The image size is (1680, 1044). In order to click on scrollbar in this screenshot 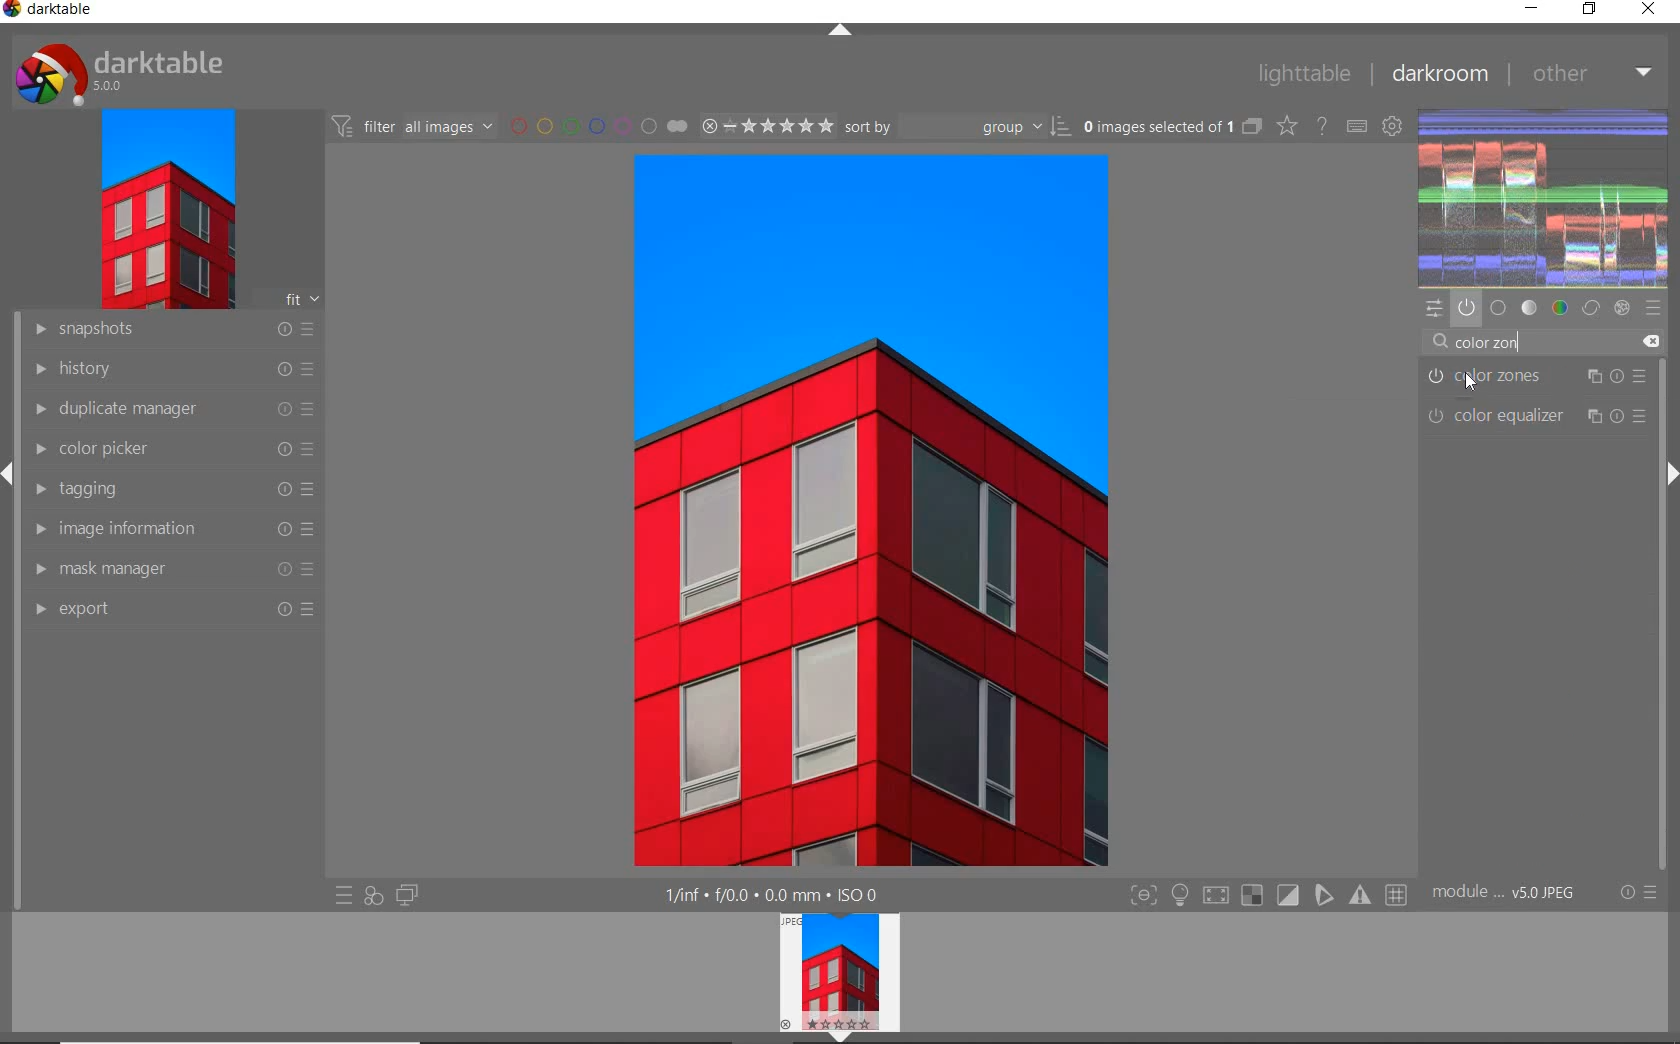, I will do `click(1663, 689)`.